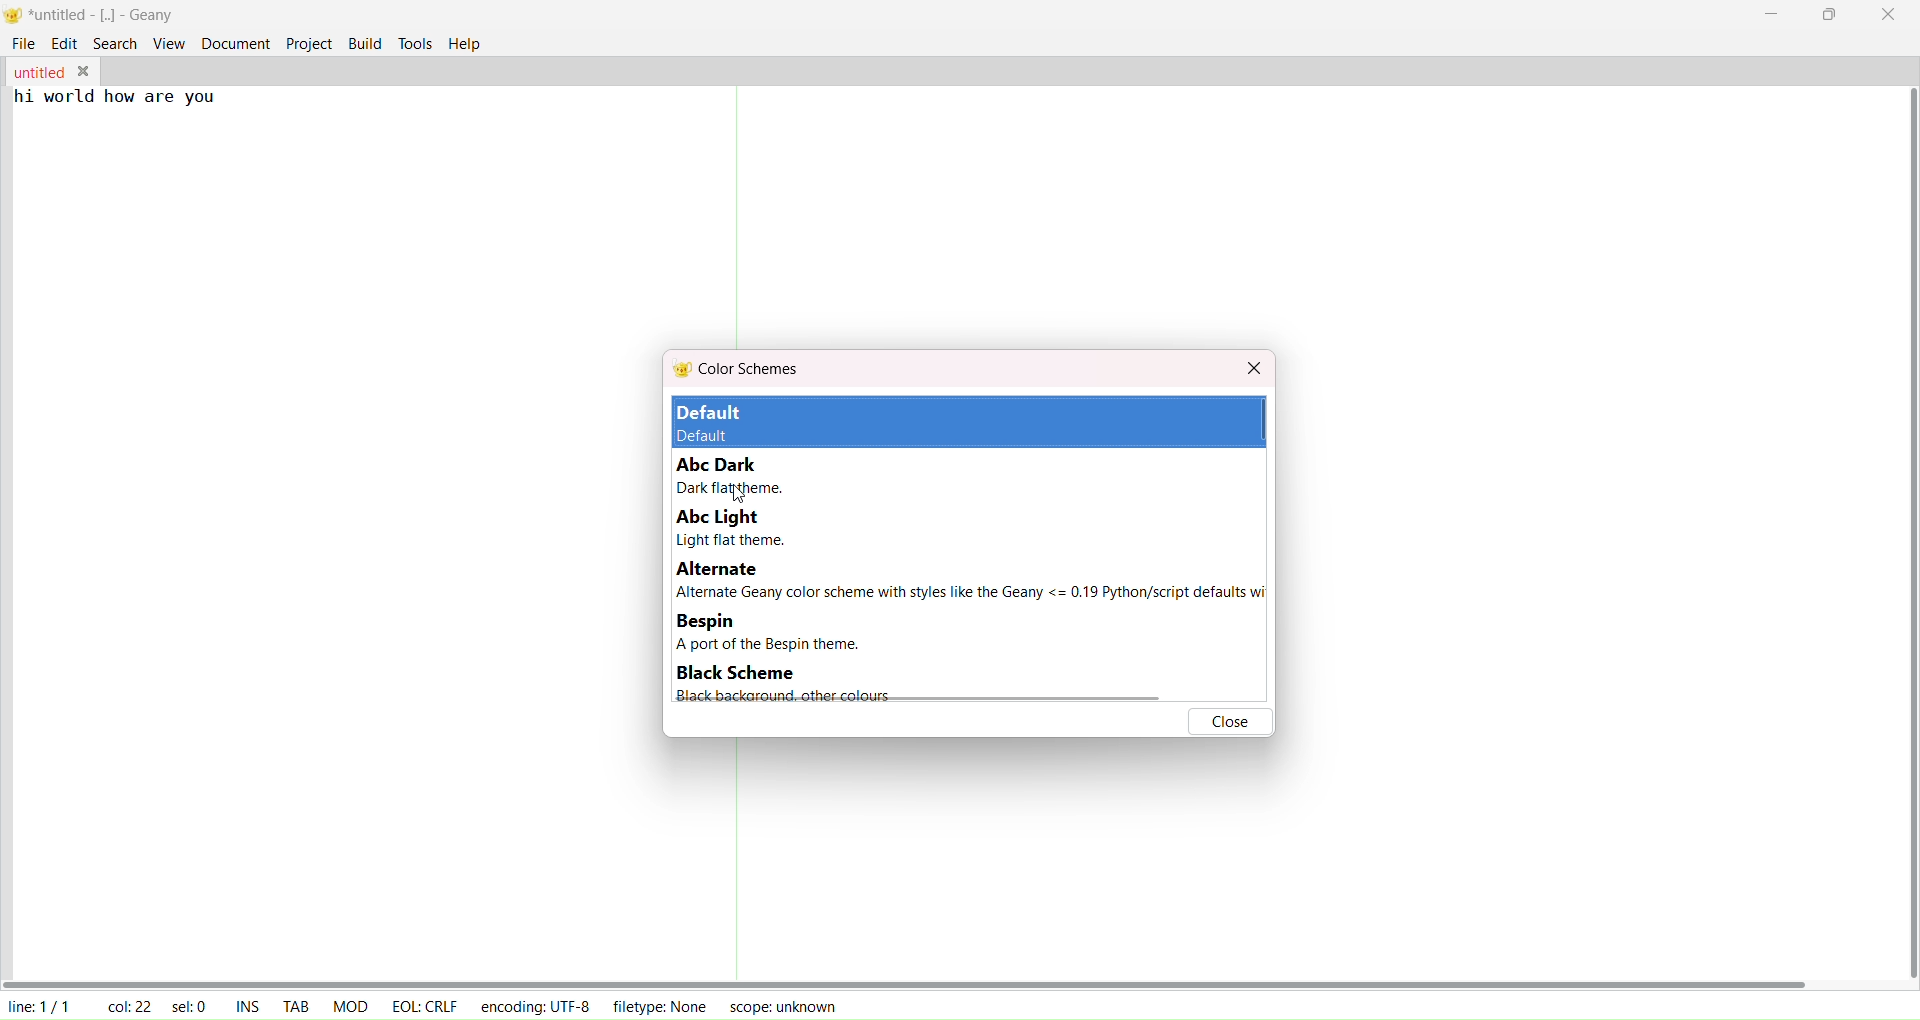  Describe the element at coordinates (310, 43) in the screenshot. I see `project` at that location.